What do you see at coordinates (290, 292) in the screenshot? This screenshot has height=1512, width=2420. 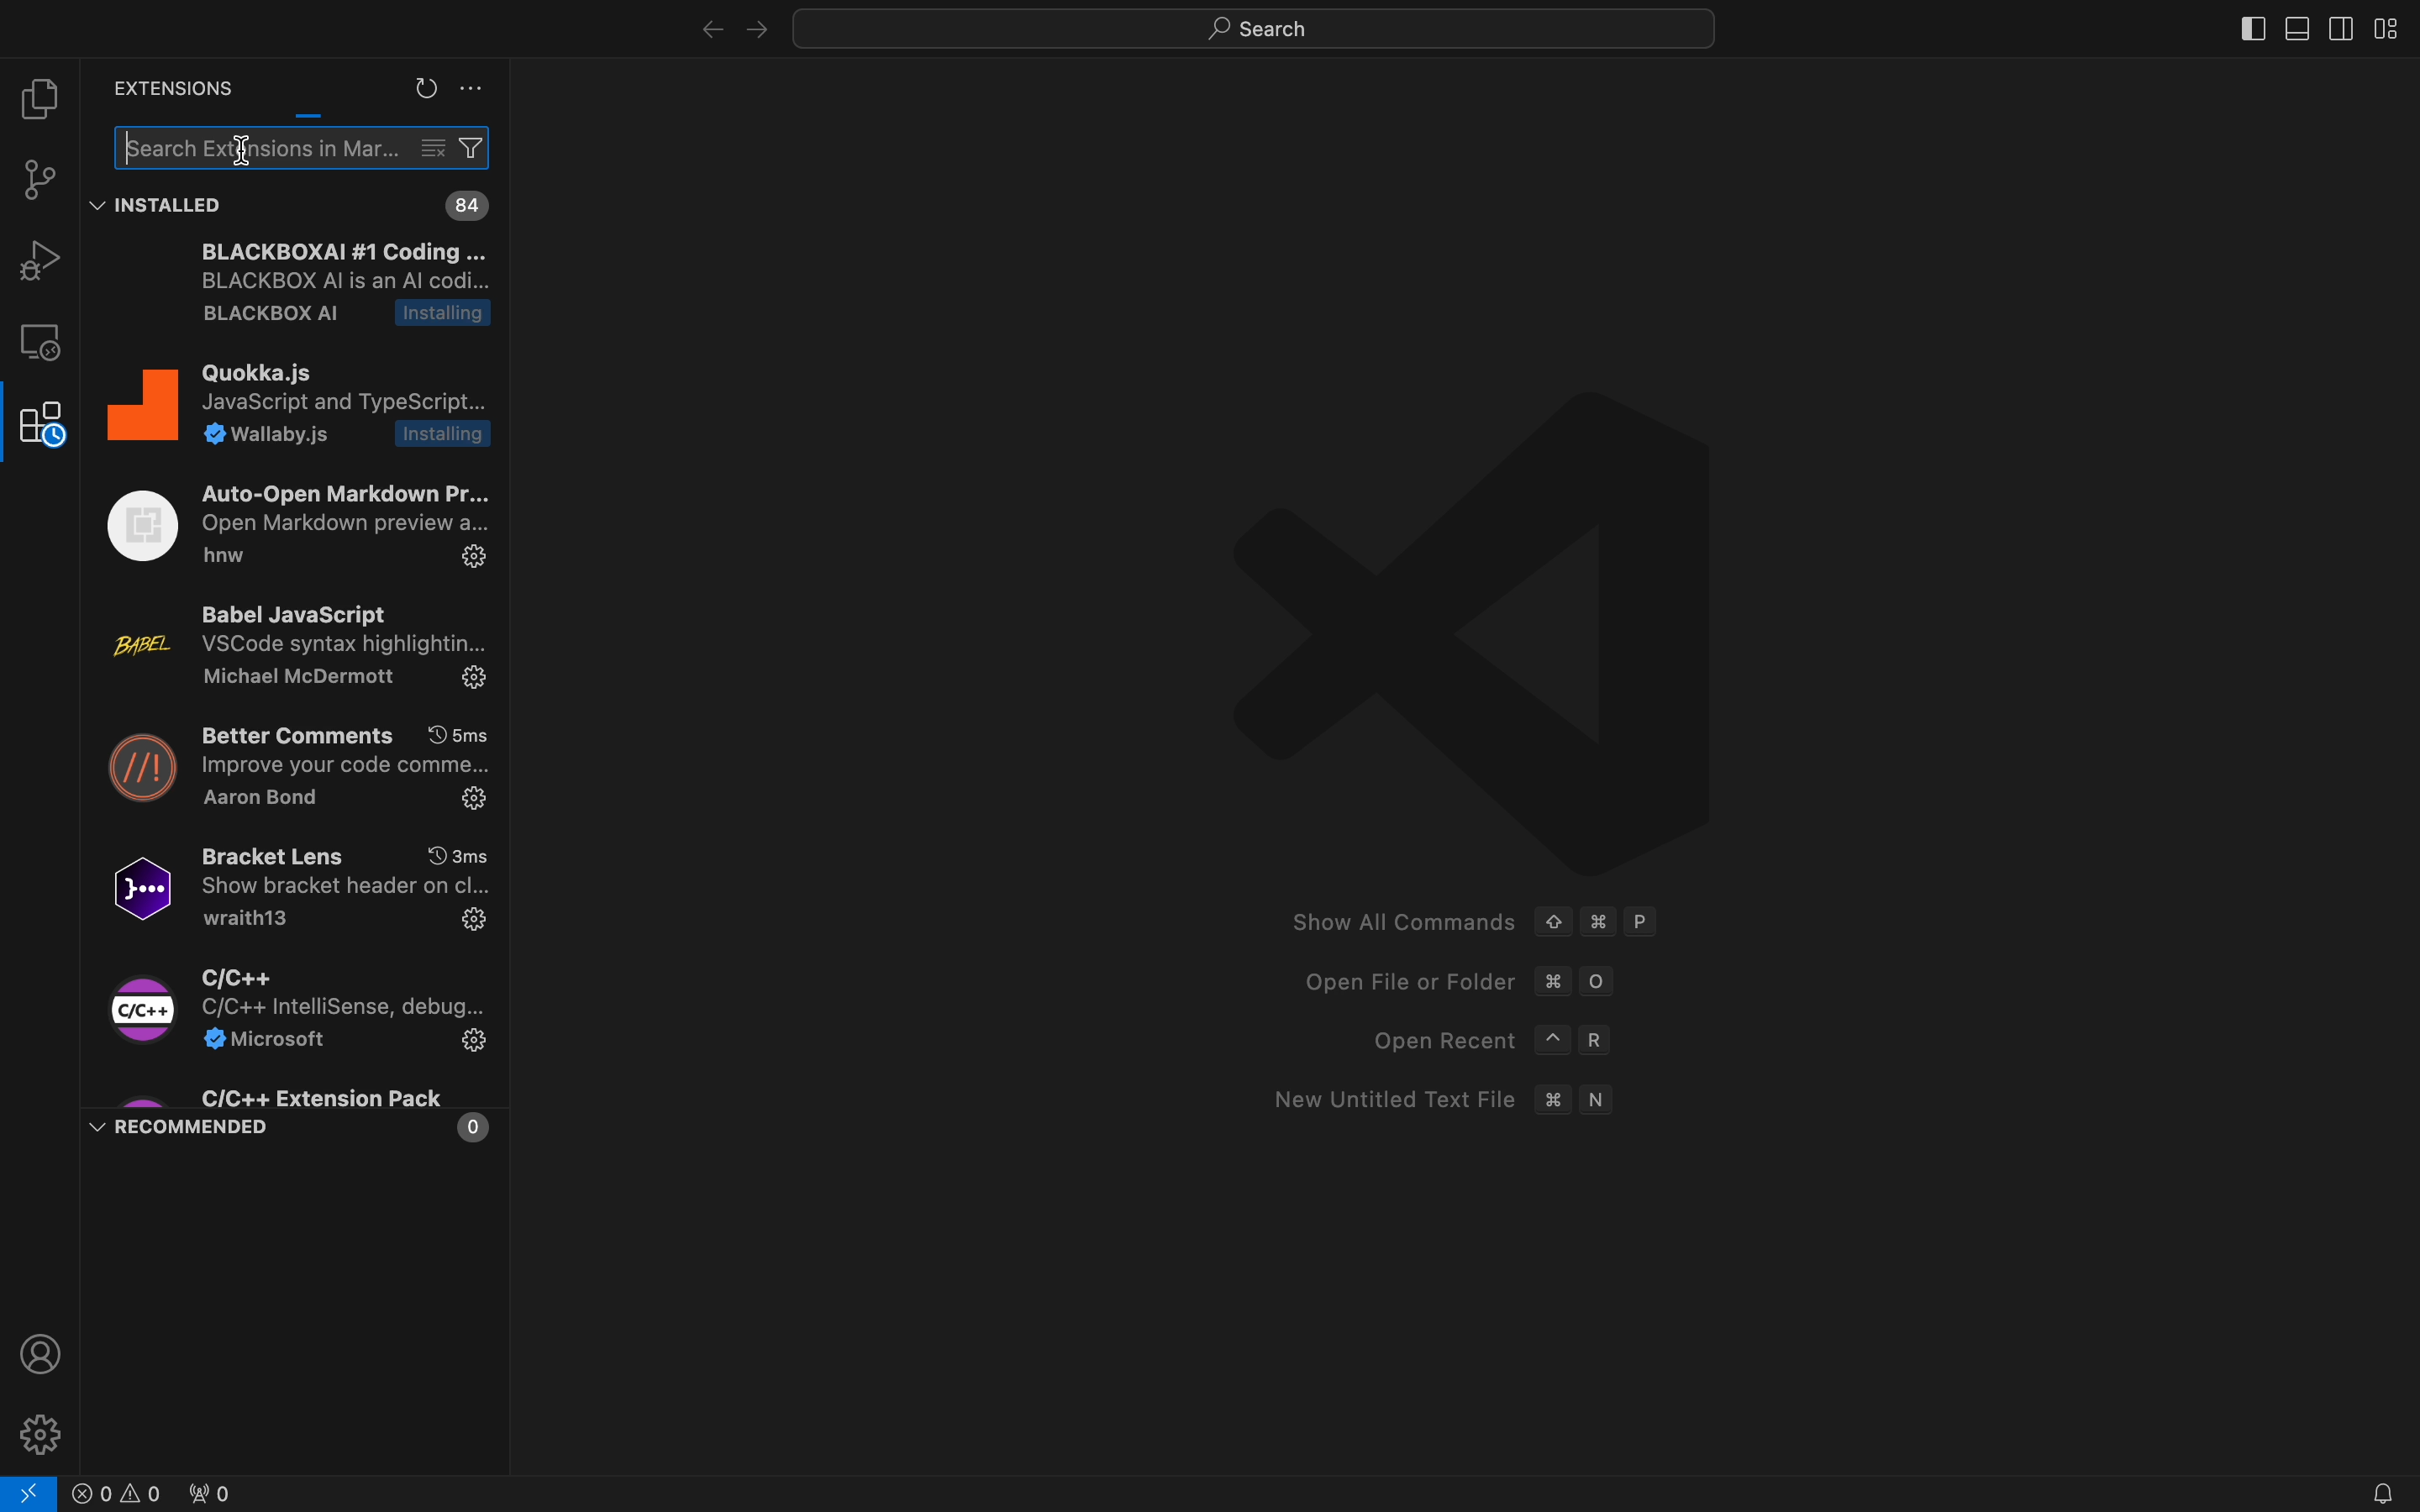 I see `BLACKBOXAI #1 Coding ...
BLACKBOX Al is an Al cod...
BLACKBOX Al` at bounding box center [290, 292].